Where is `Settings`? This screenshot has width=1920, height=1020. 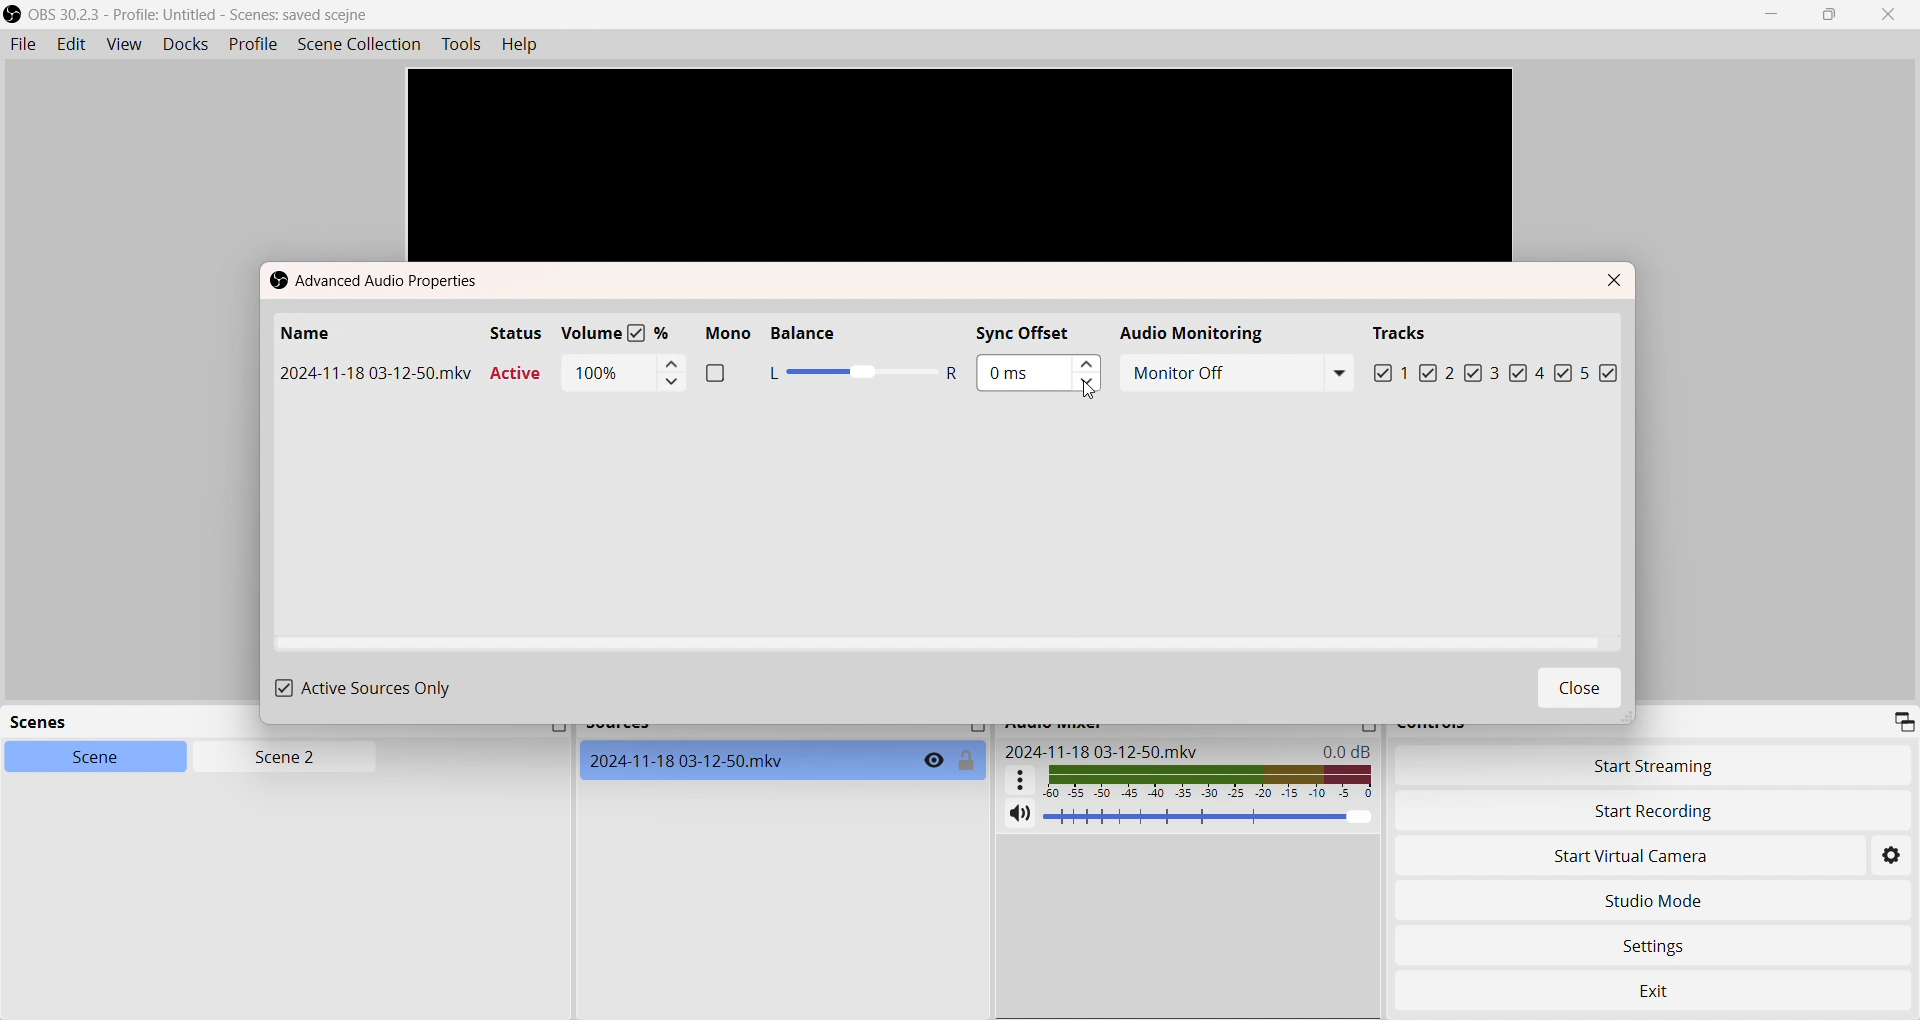
Settings is located at coordinates (1666, 942).